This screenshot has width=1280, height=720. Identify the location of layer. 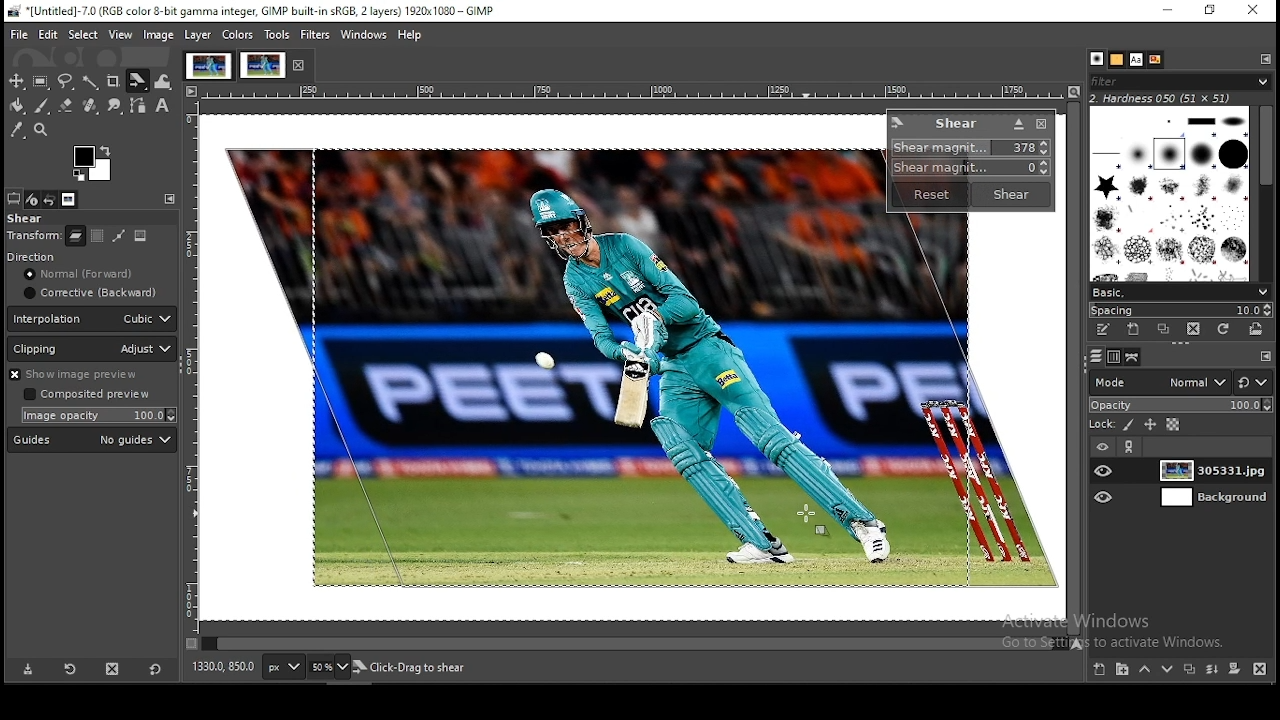
(76, 236).